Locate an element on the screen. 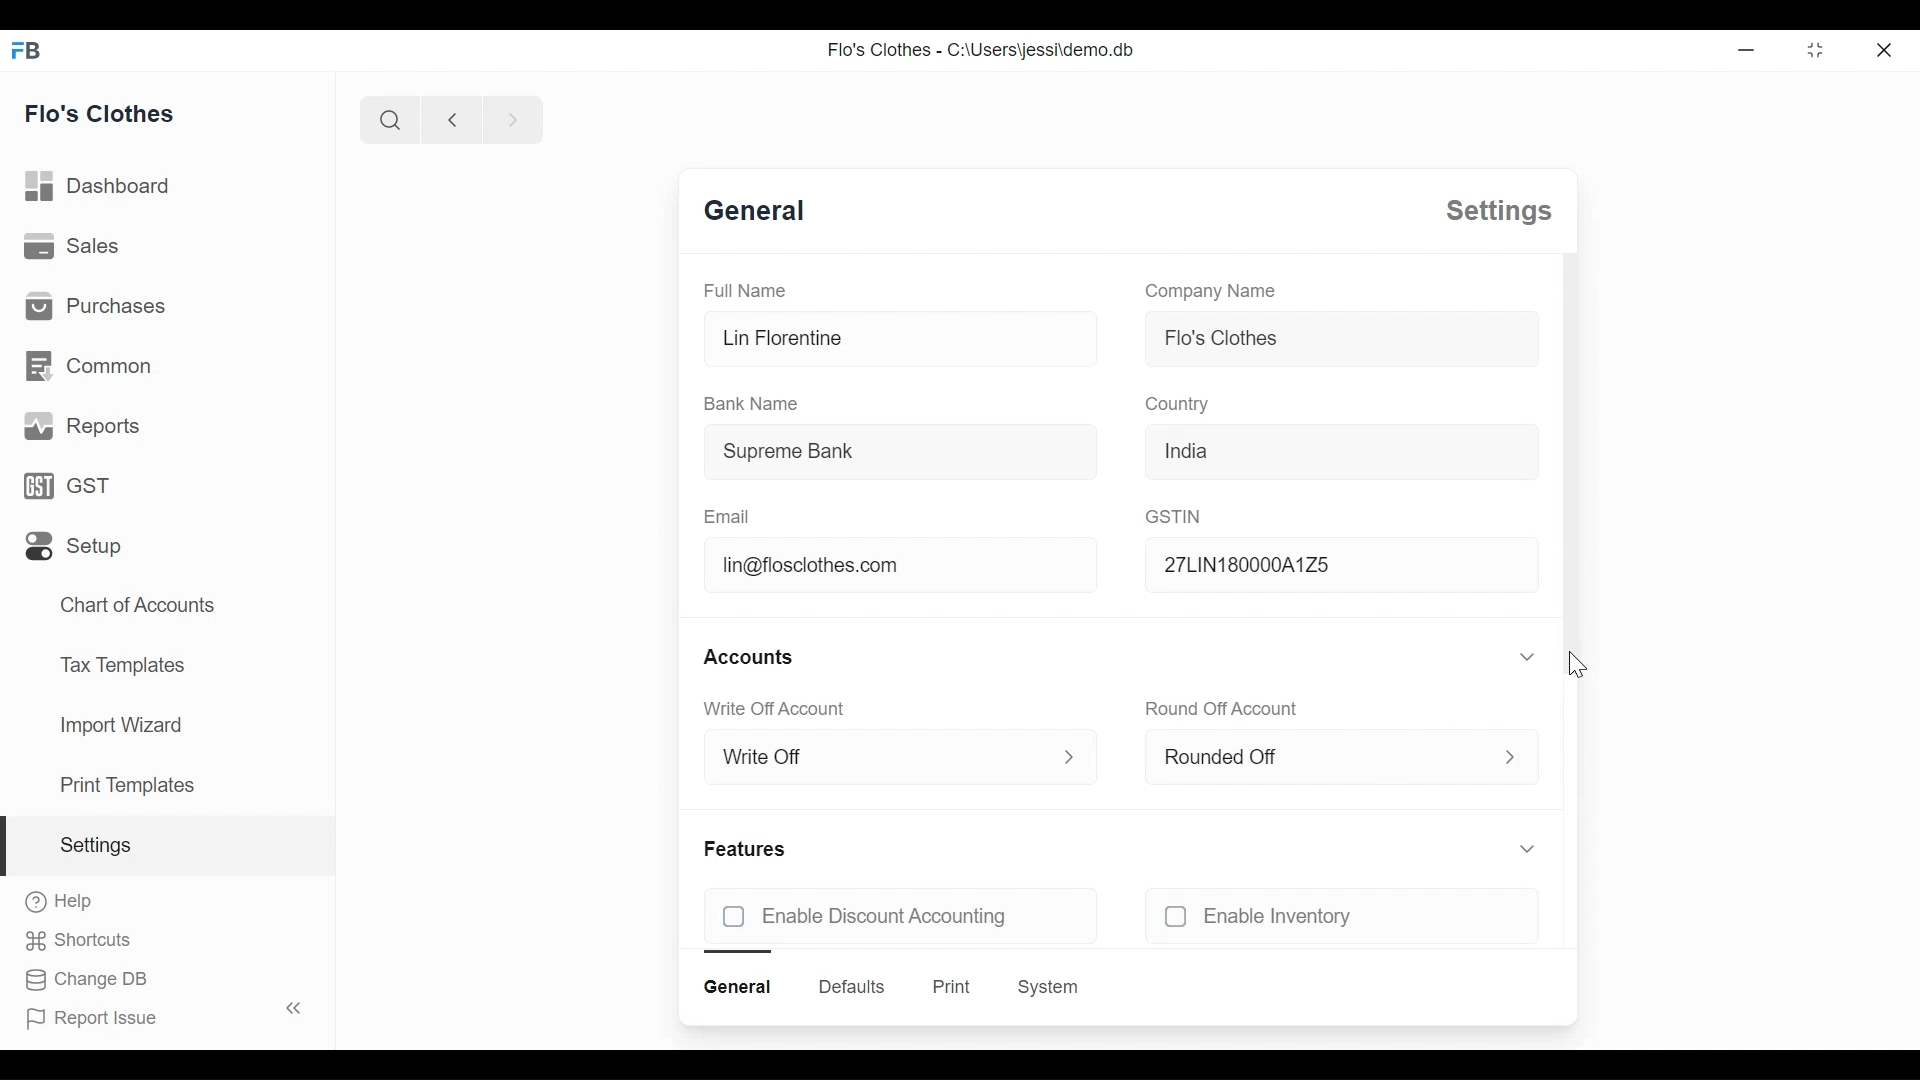 The width and height of the screenshot is (1920, 1080). unchecked Enable Inventory is located at coordinates (1287, 917).